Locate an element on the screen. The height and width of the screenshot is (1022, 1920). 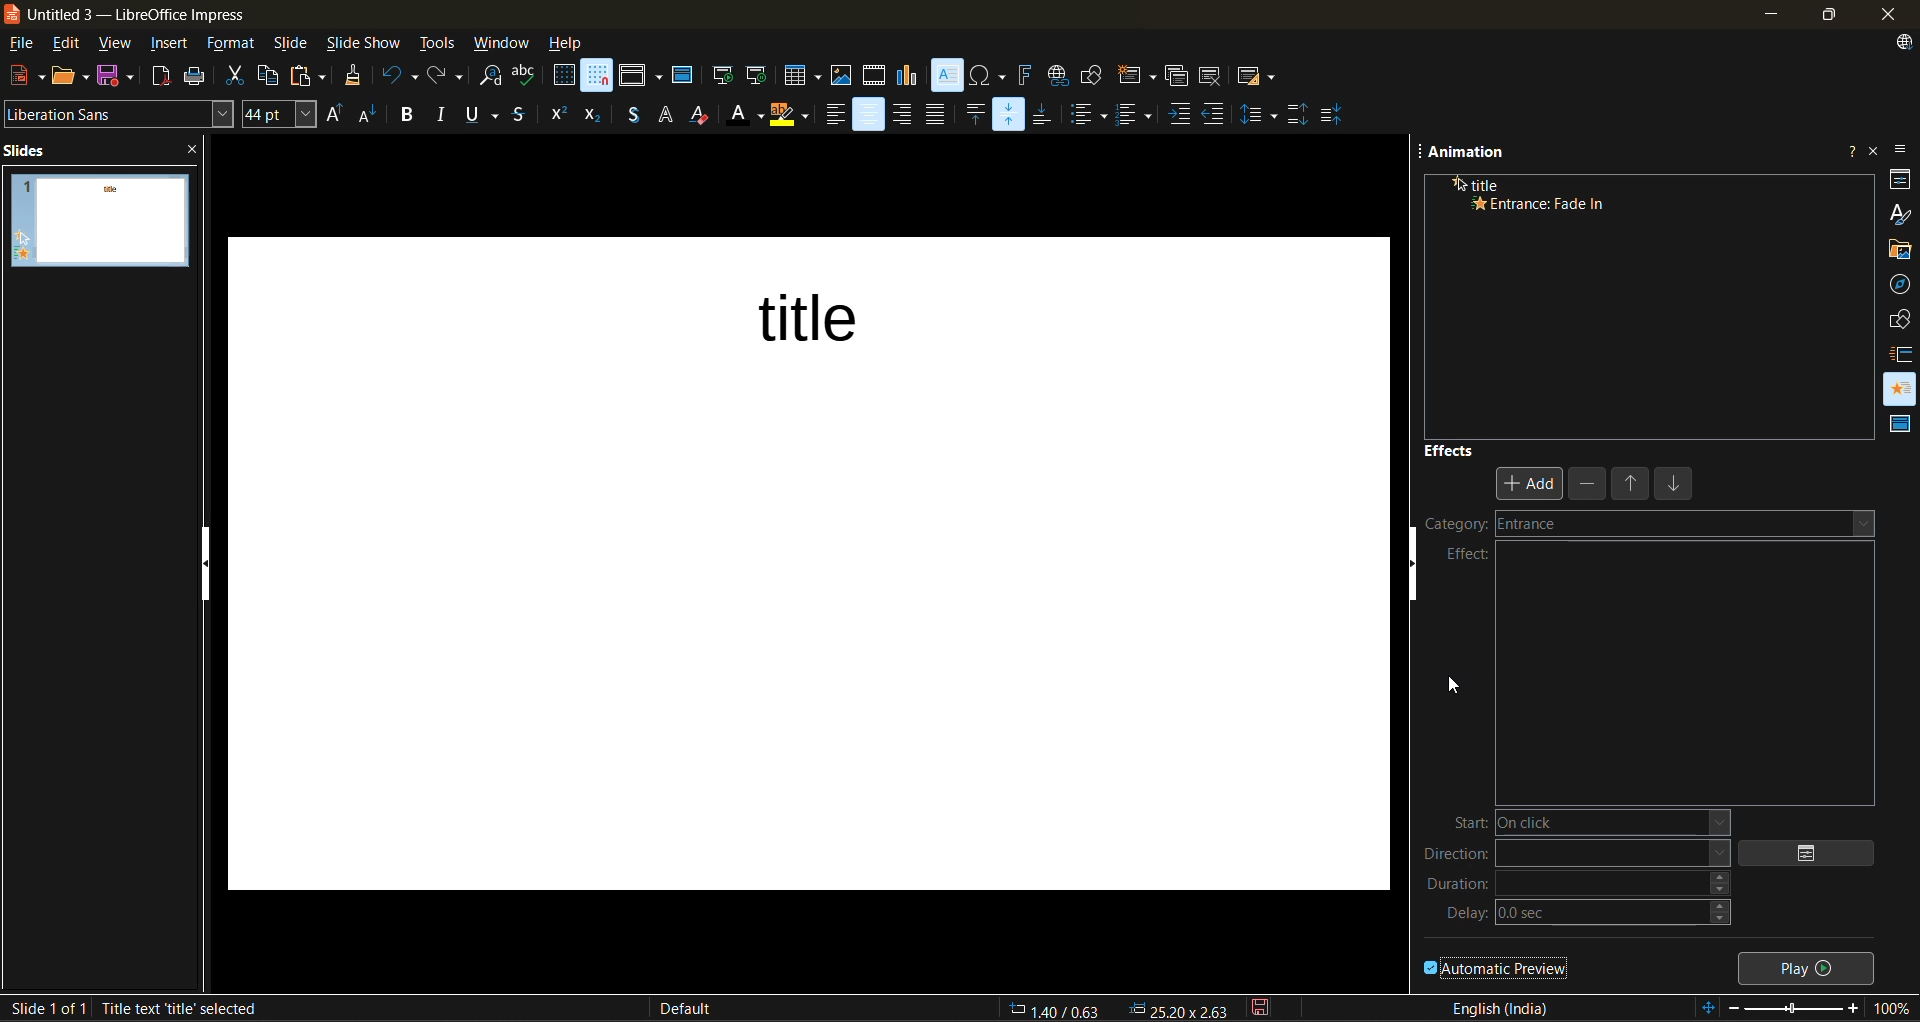
start from current slide is located at coordinates (755, 75).